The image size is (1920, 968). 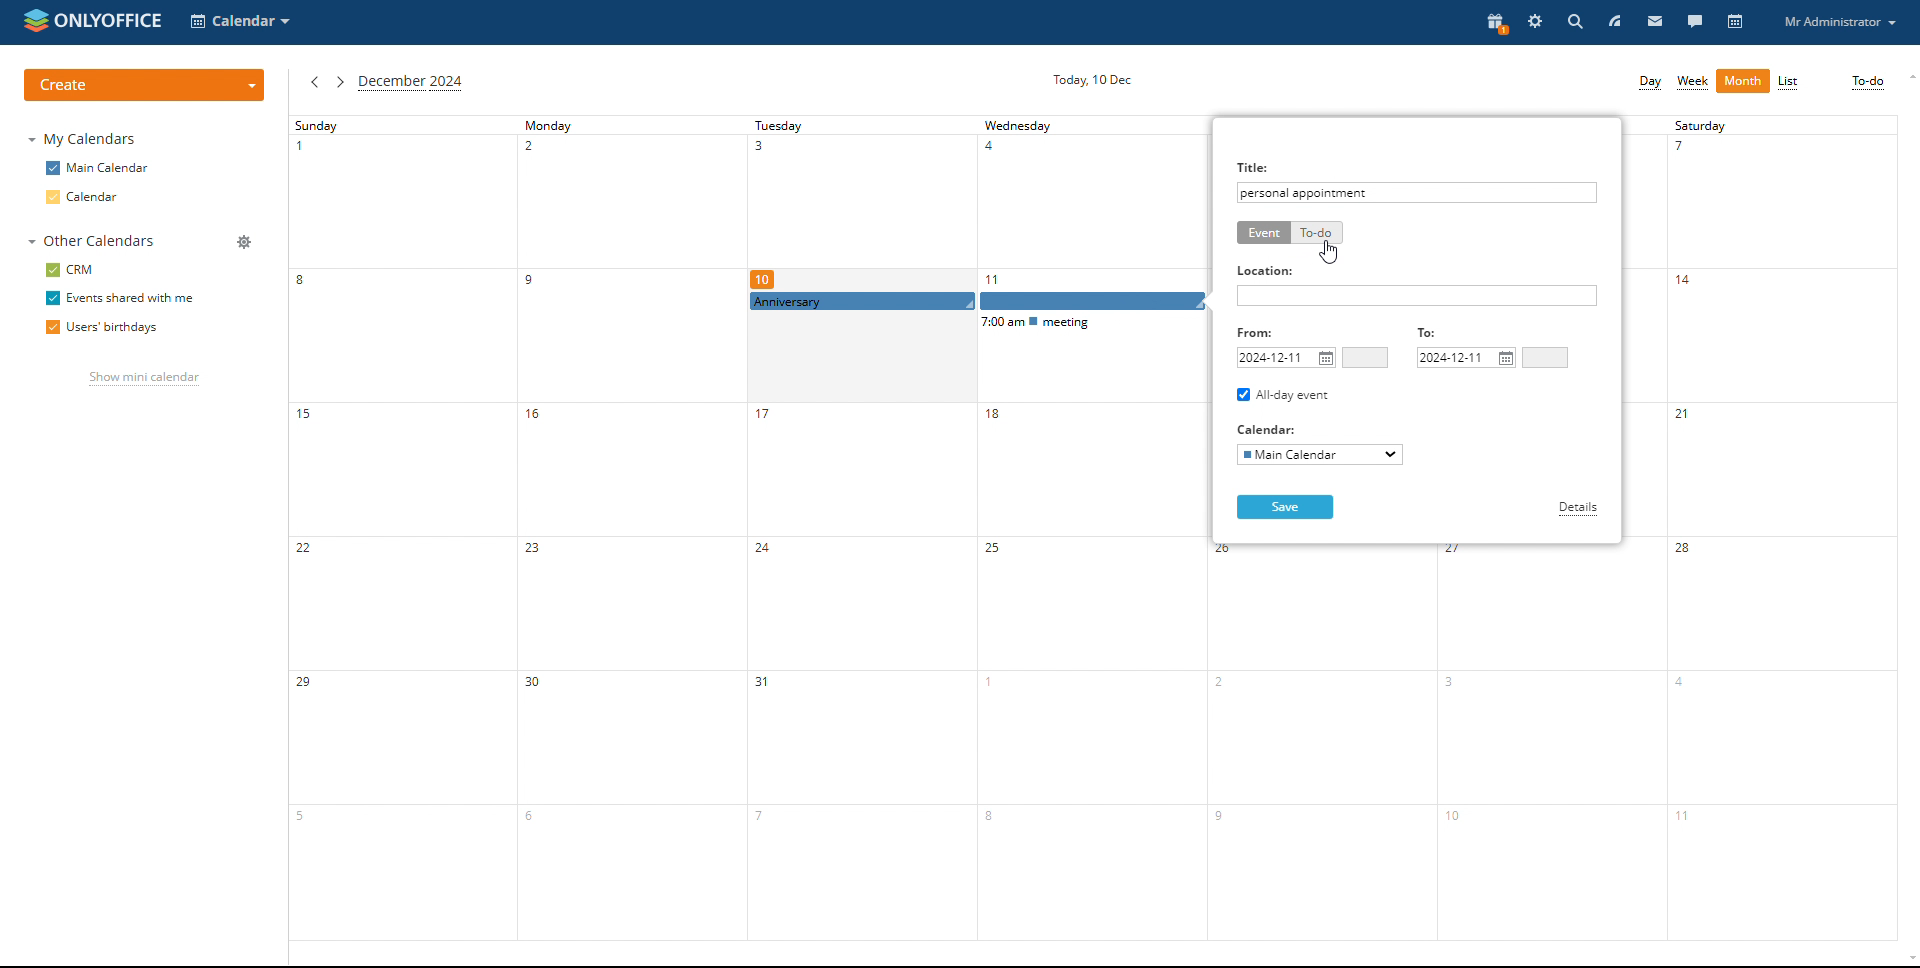 What do you see at coordinates (340, 82) in the screenshot?
I see `next month` at bounding box center [340, 82].